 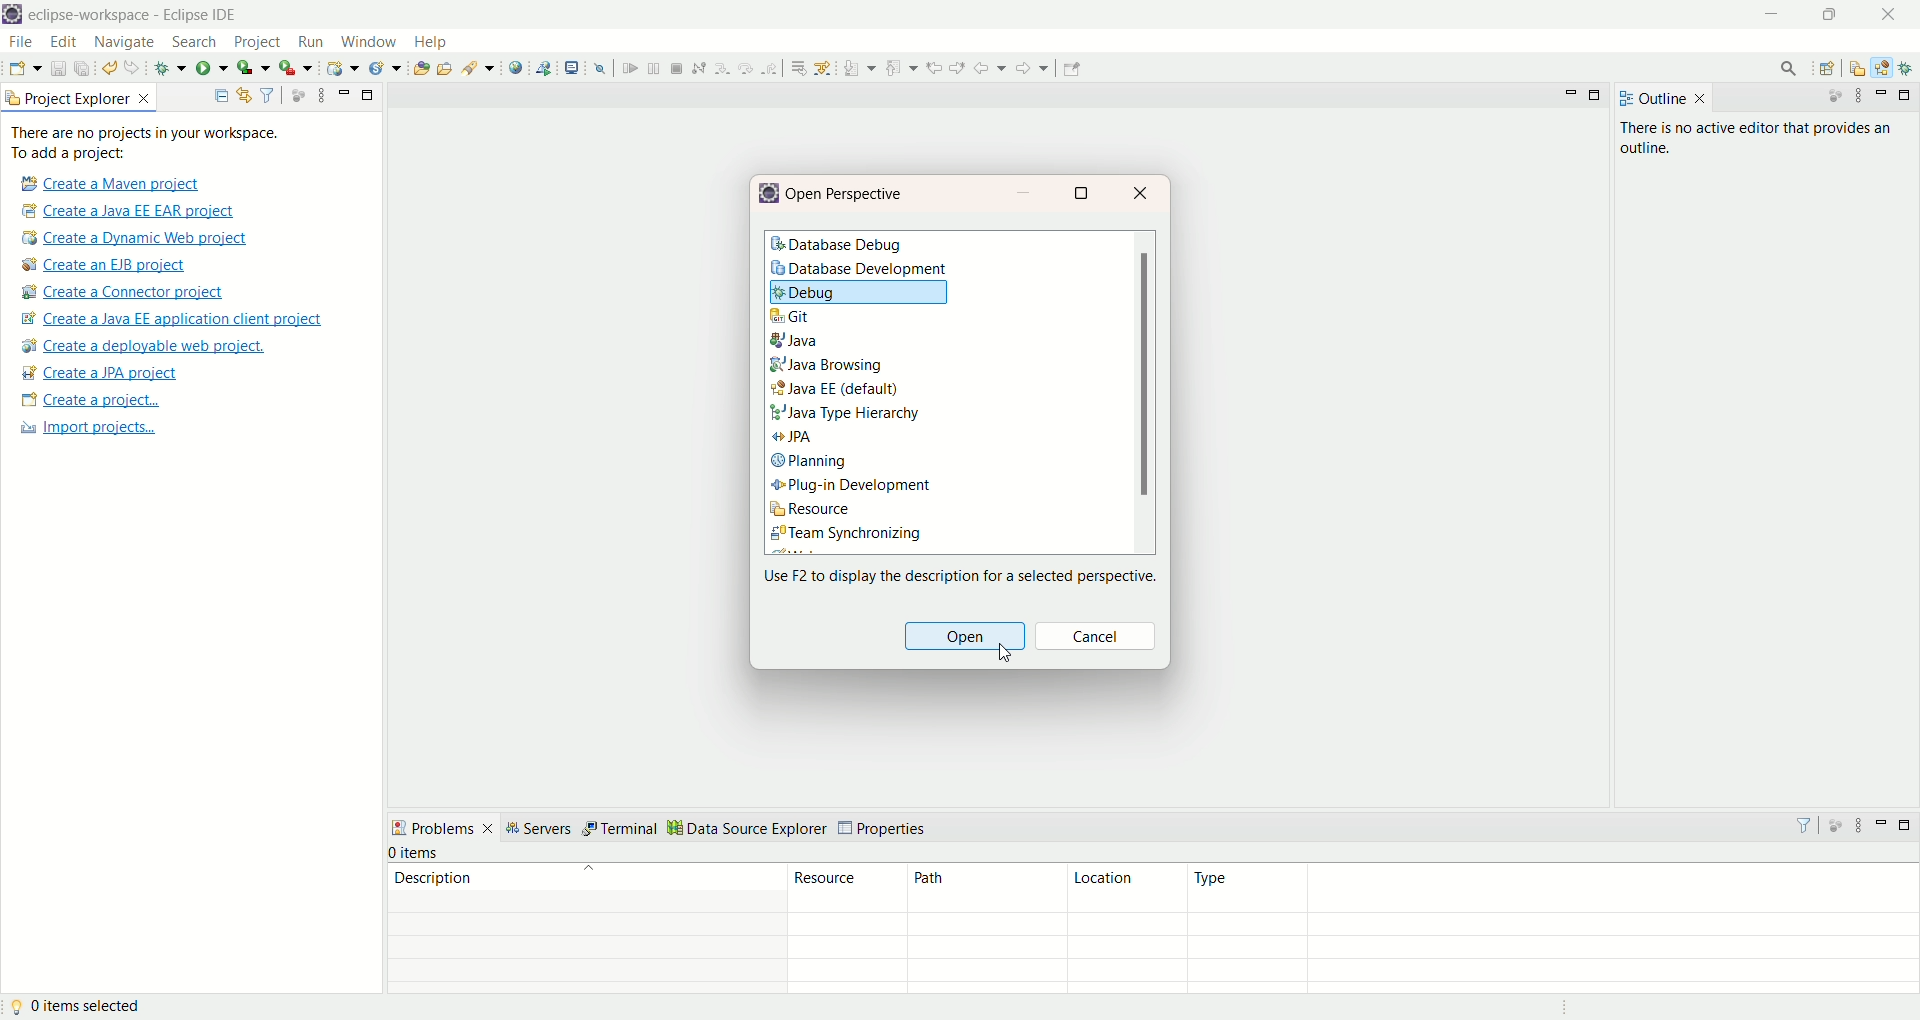 What do you see at coordinates (104, 265) in the screenshot?
I see `create an EJB project` at bounding box center [104, 265].